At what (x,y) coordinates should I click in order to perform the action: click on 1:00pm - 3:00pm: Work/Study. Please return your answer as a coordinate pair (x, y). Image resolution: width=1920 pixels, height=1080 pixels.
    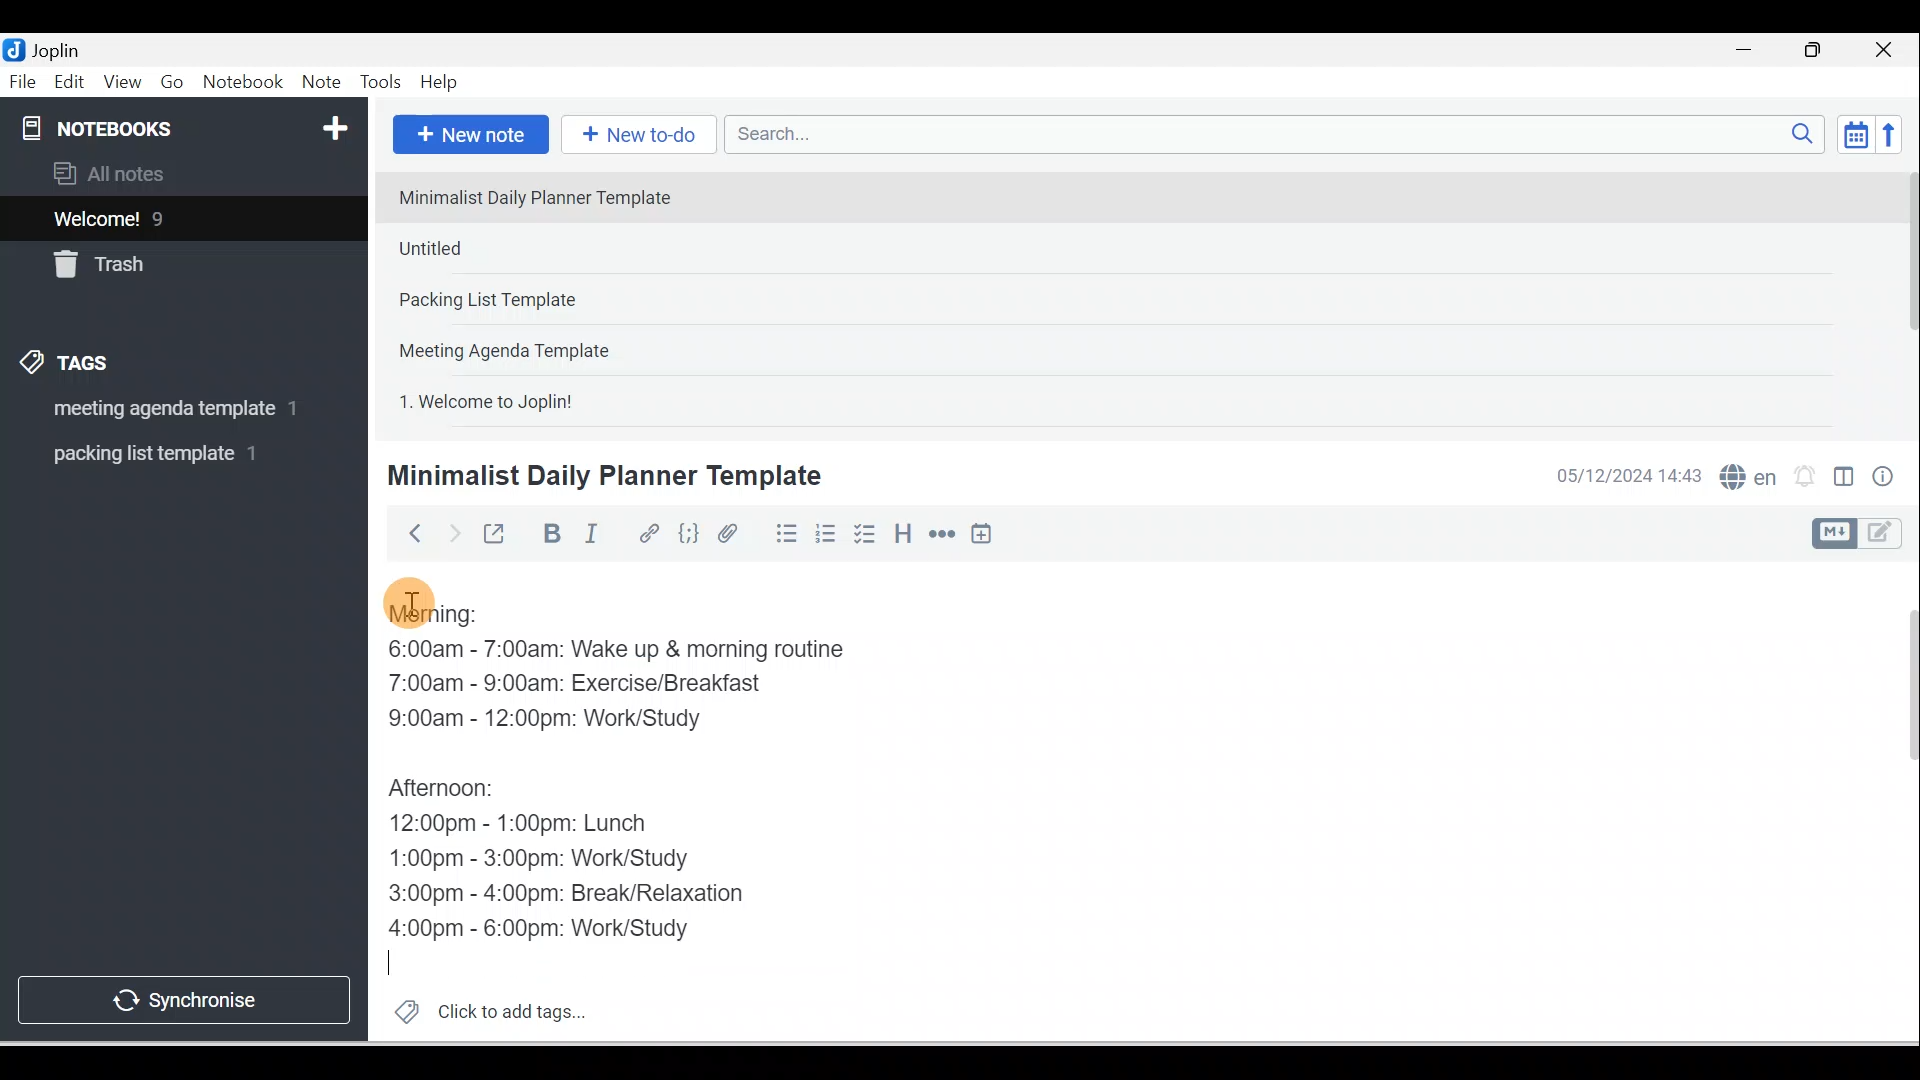
    Looking at the image, I should click on (542, 859).